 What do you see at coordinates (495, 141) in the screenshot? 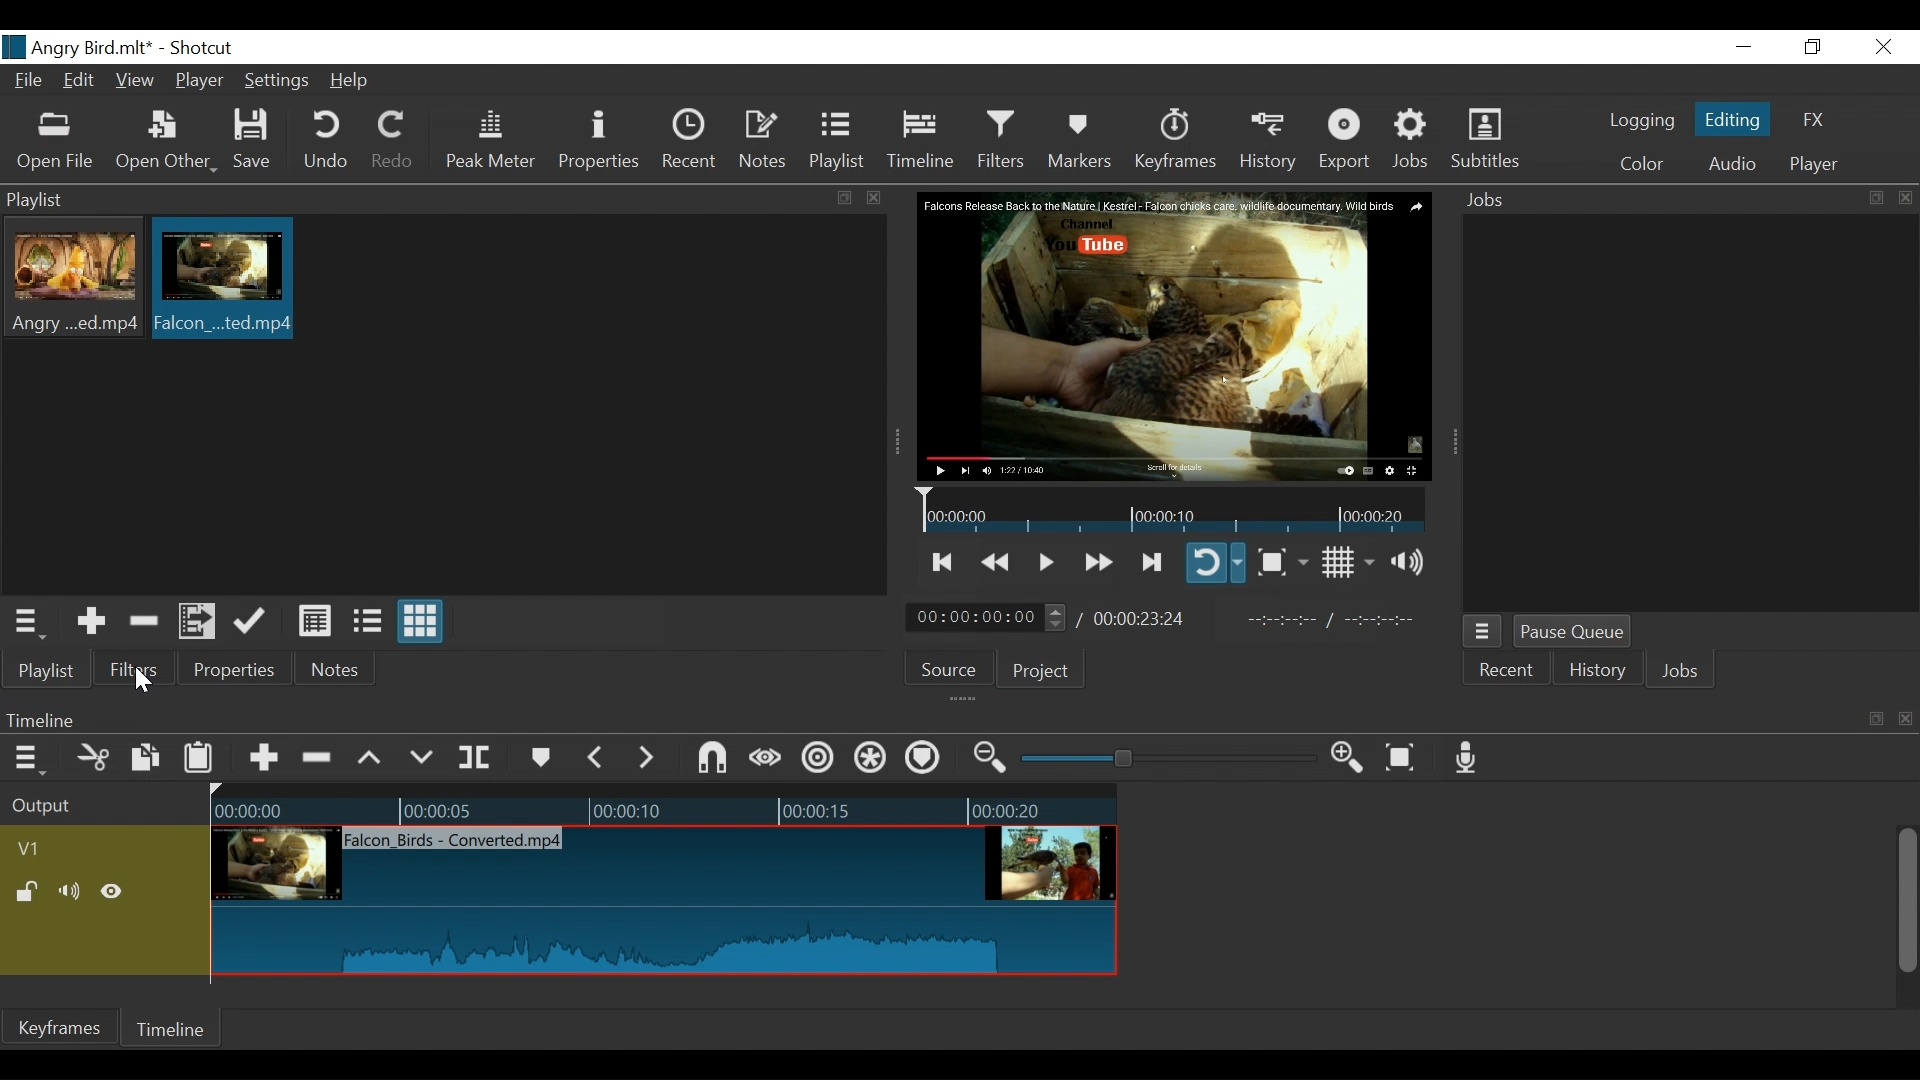
I see `Peak Meter` at bounding box center [495, 141].